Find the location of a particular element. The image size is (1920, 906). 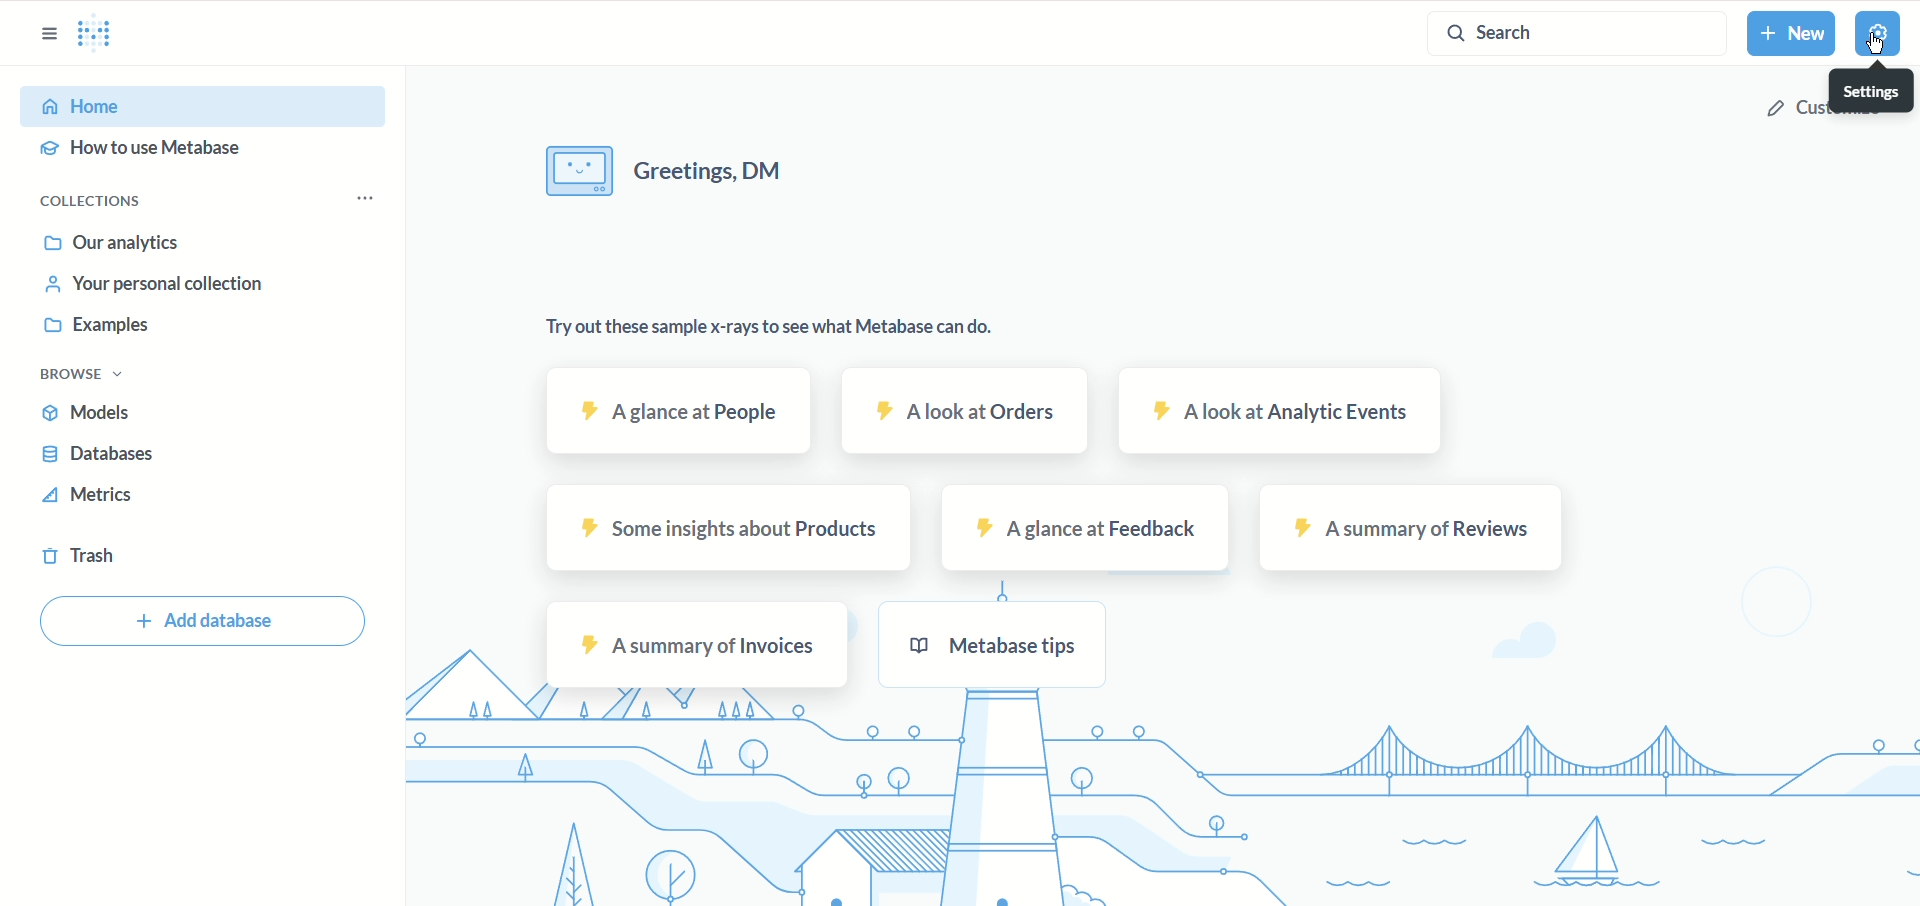

a look at Analytic events is located at coordinates (1289, 410).